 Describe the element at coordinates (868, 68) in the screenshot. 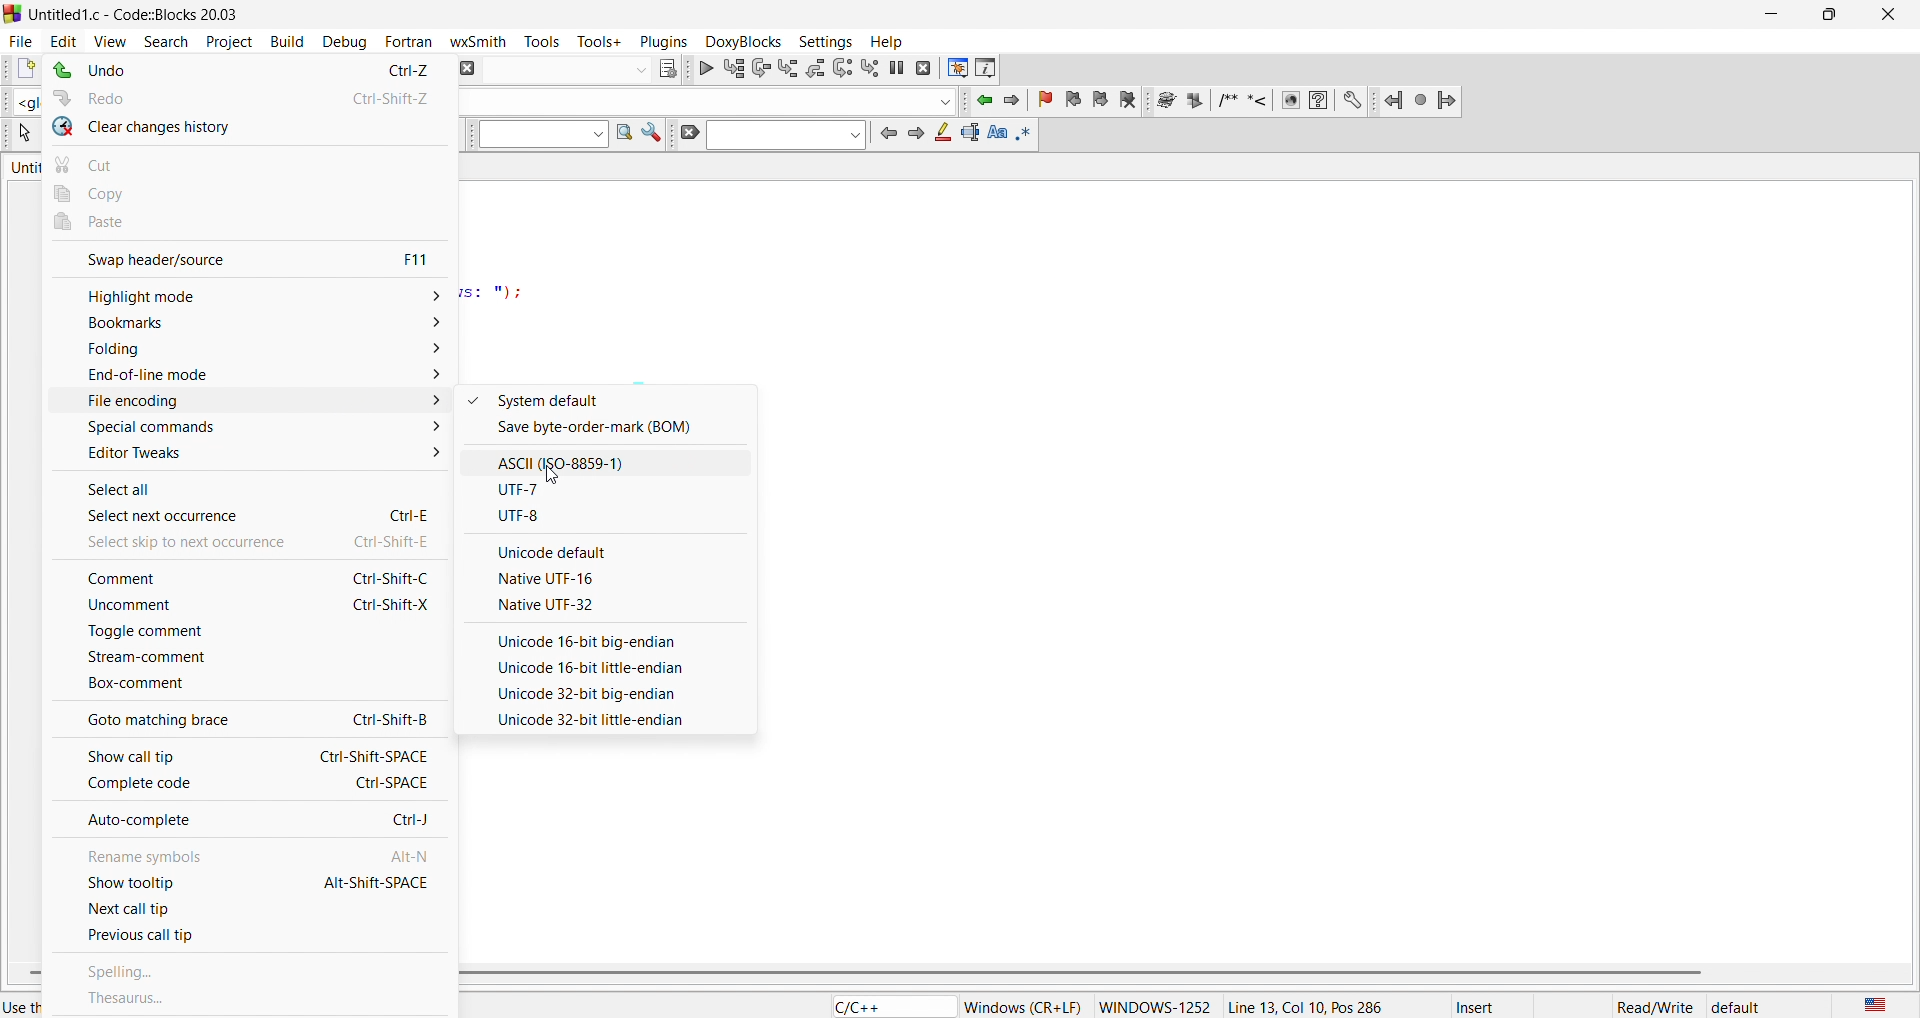

I see `step into instruction` at that location.